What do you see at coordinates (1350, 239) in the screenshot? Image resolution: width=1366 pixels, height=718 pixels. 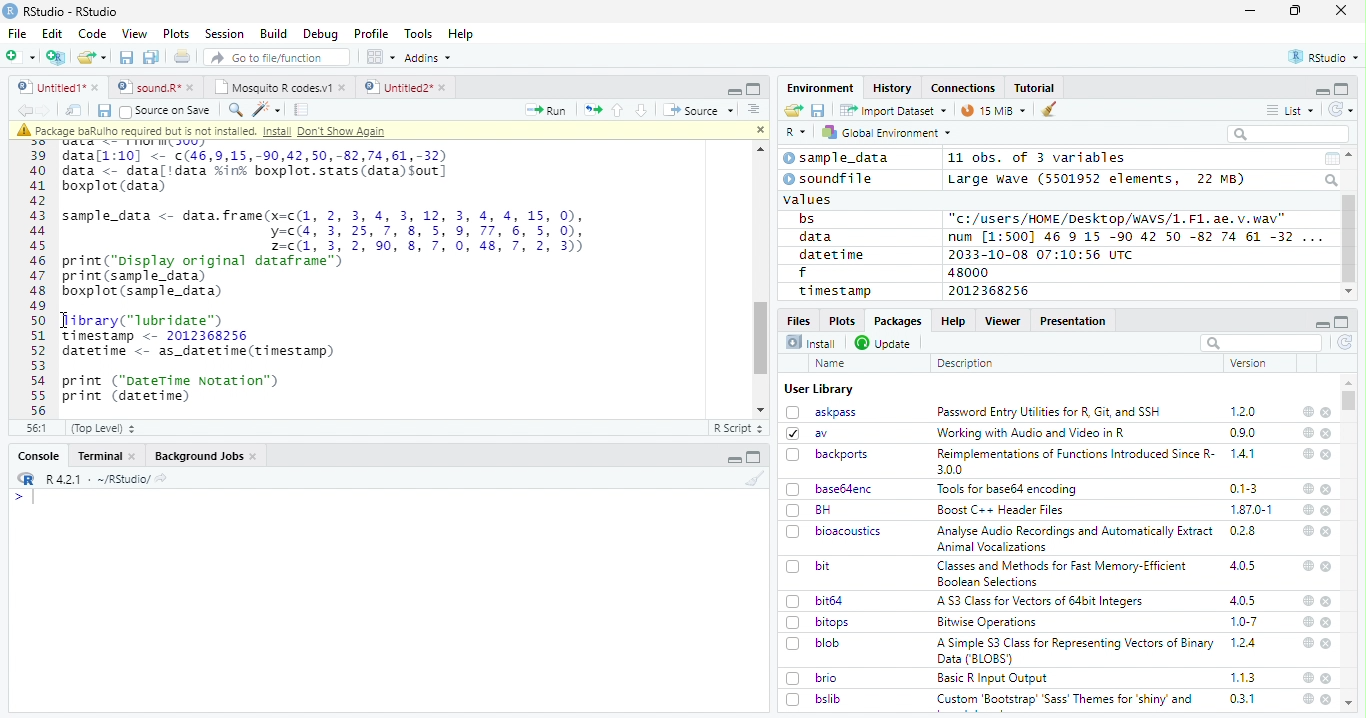 I see `Scroll bar` at bounding box center [1350, 239].